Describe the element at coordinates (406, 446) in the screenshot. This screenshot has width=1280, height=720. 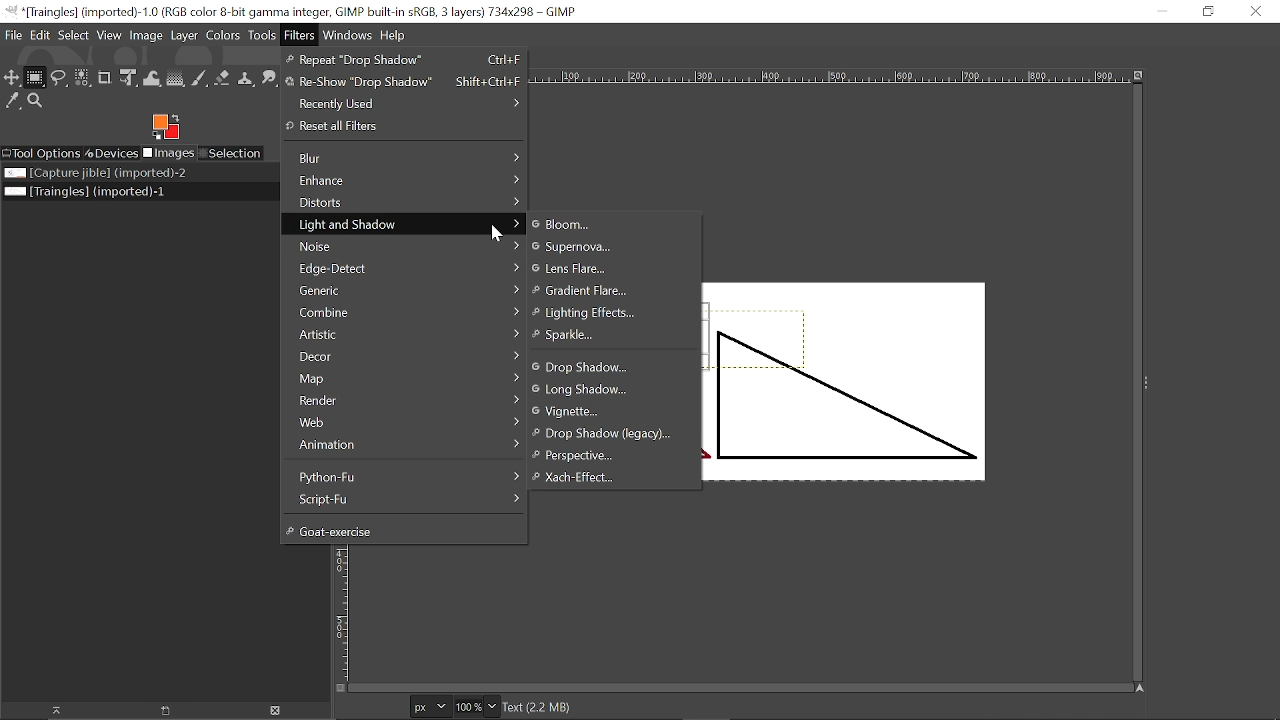
I see `Animation` at that location.